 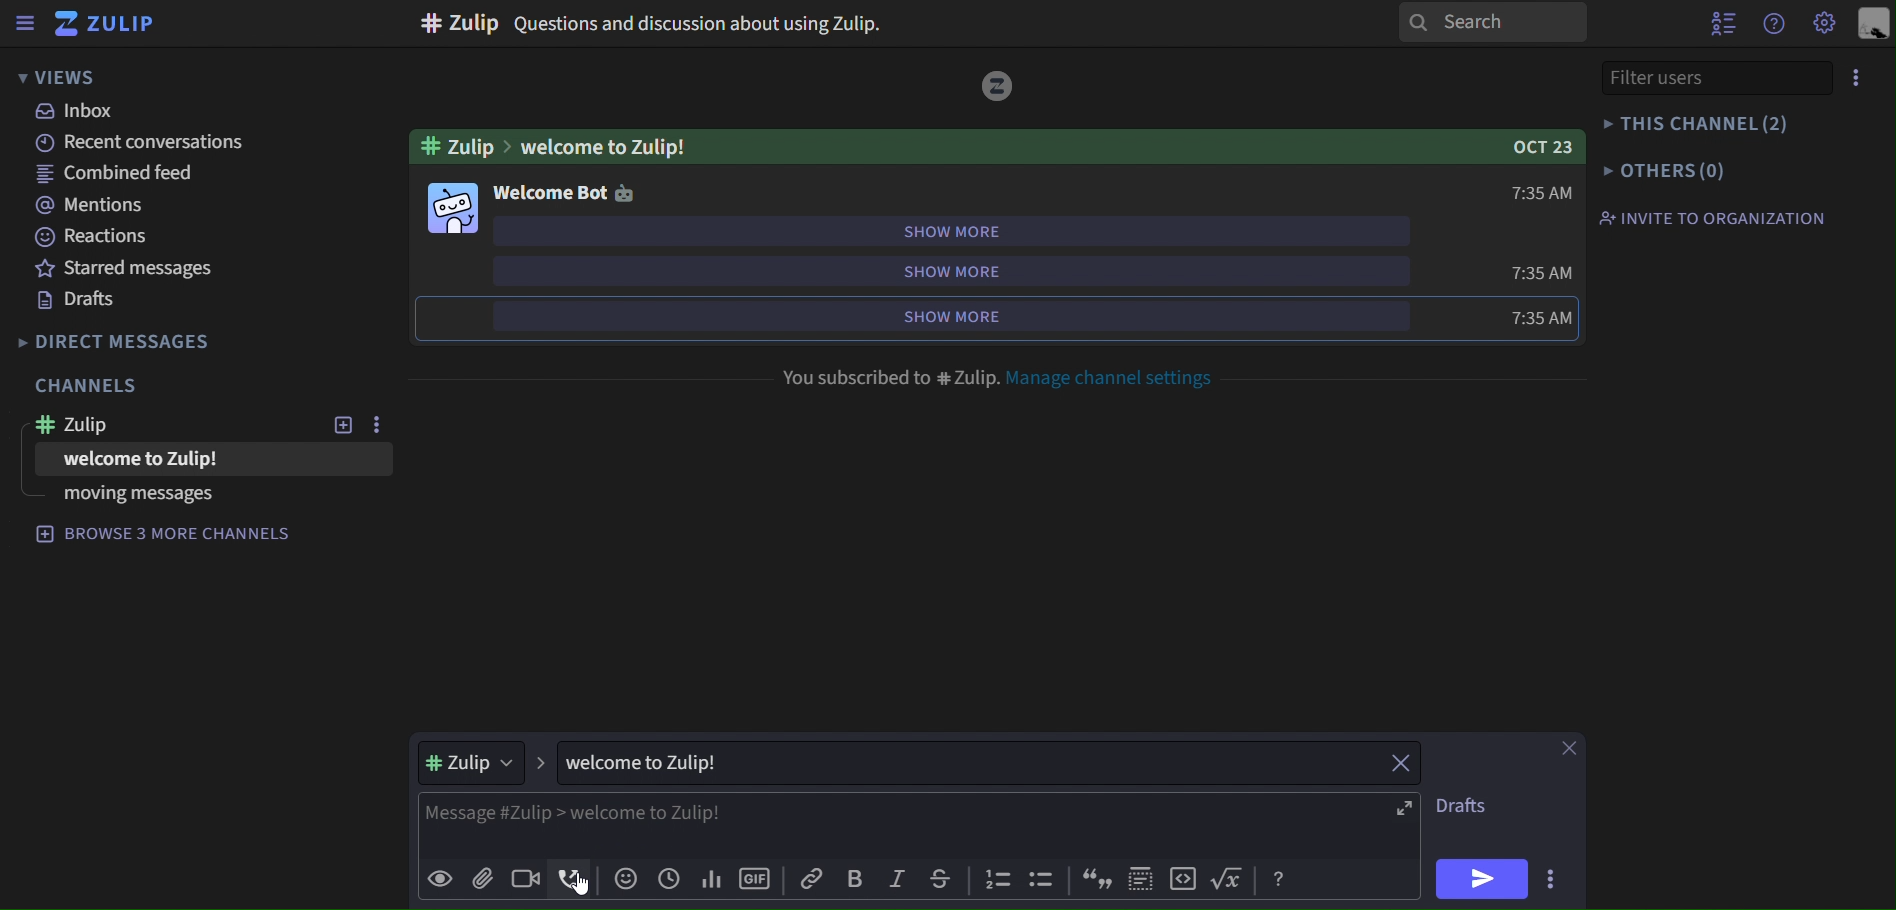 What do you see at coordinates (857, 879) in the screenshot?
I see `bold` at bounding box center [857, 879].